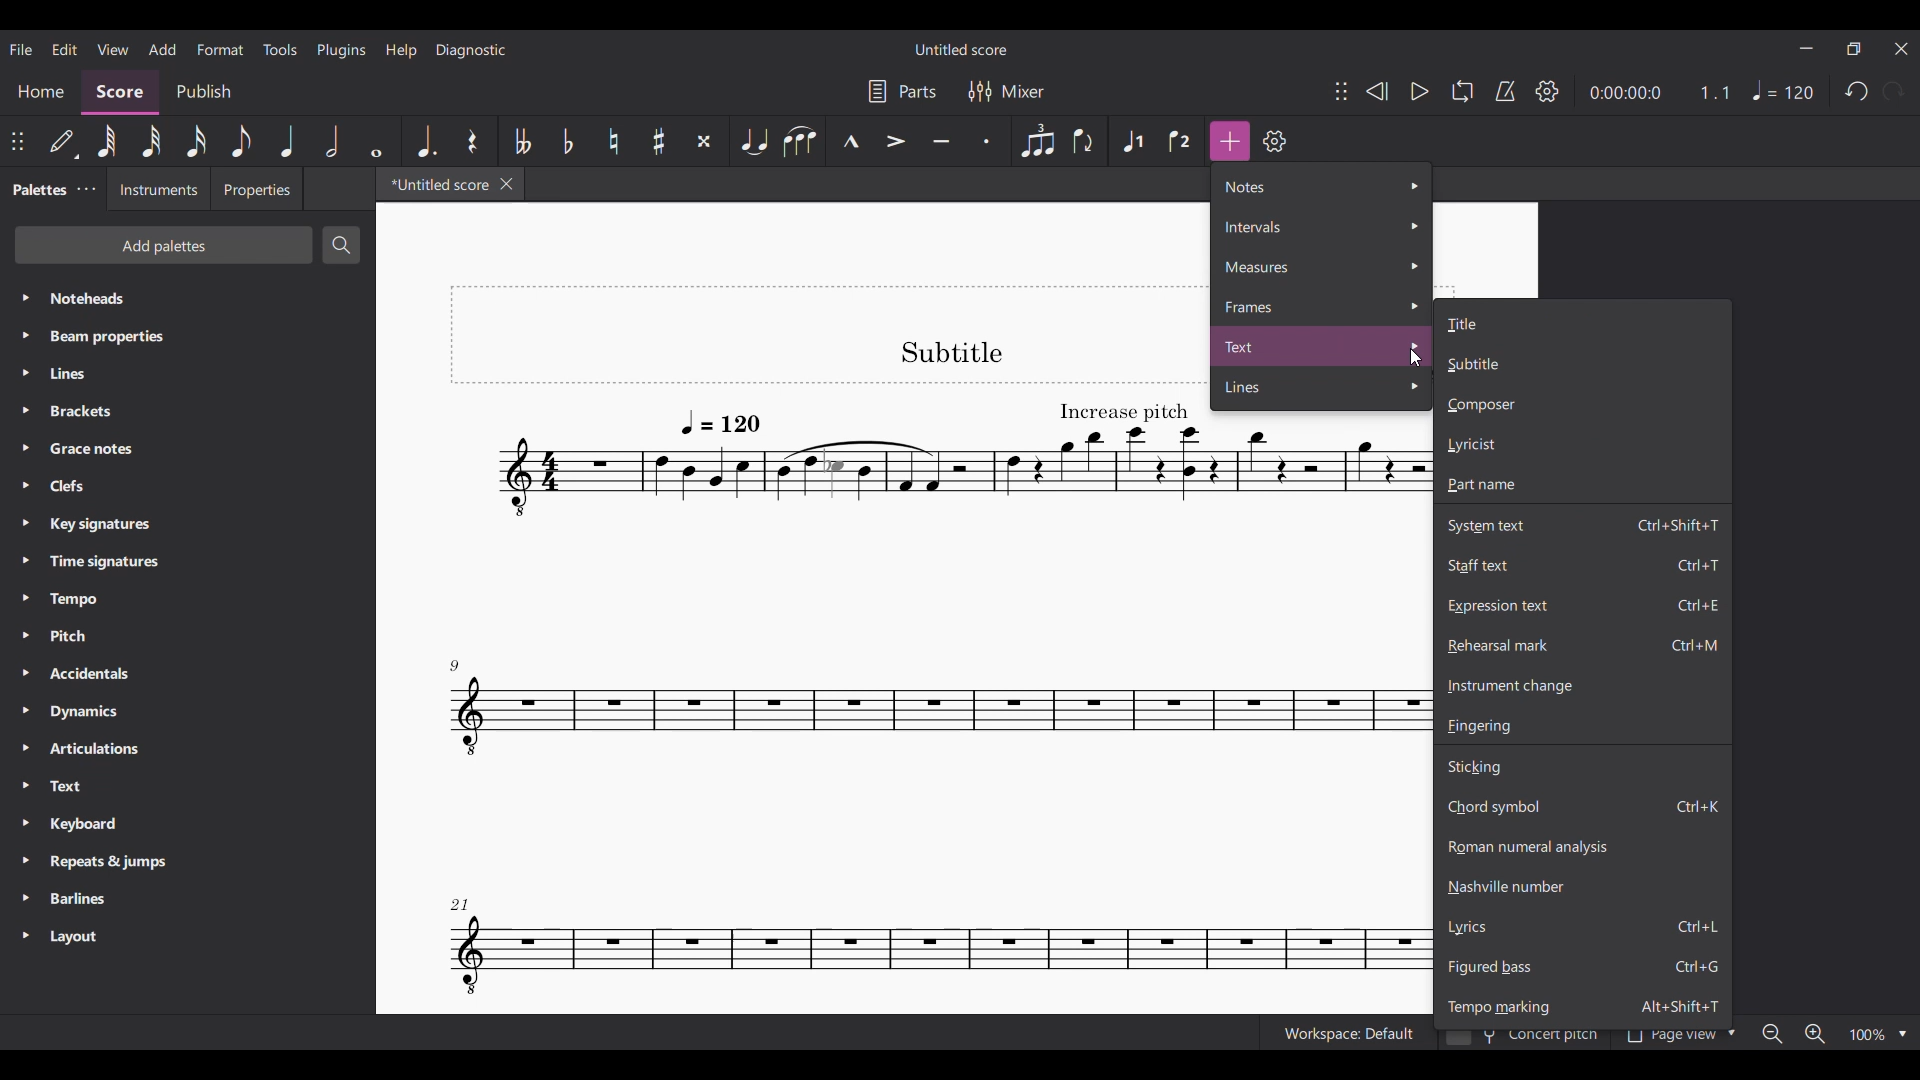 The image size is (1920, 1080). What do you see at coordinates (659, 140) in the screenshot?
I see `Toggle sharp` at bounding box center [659, 140].